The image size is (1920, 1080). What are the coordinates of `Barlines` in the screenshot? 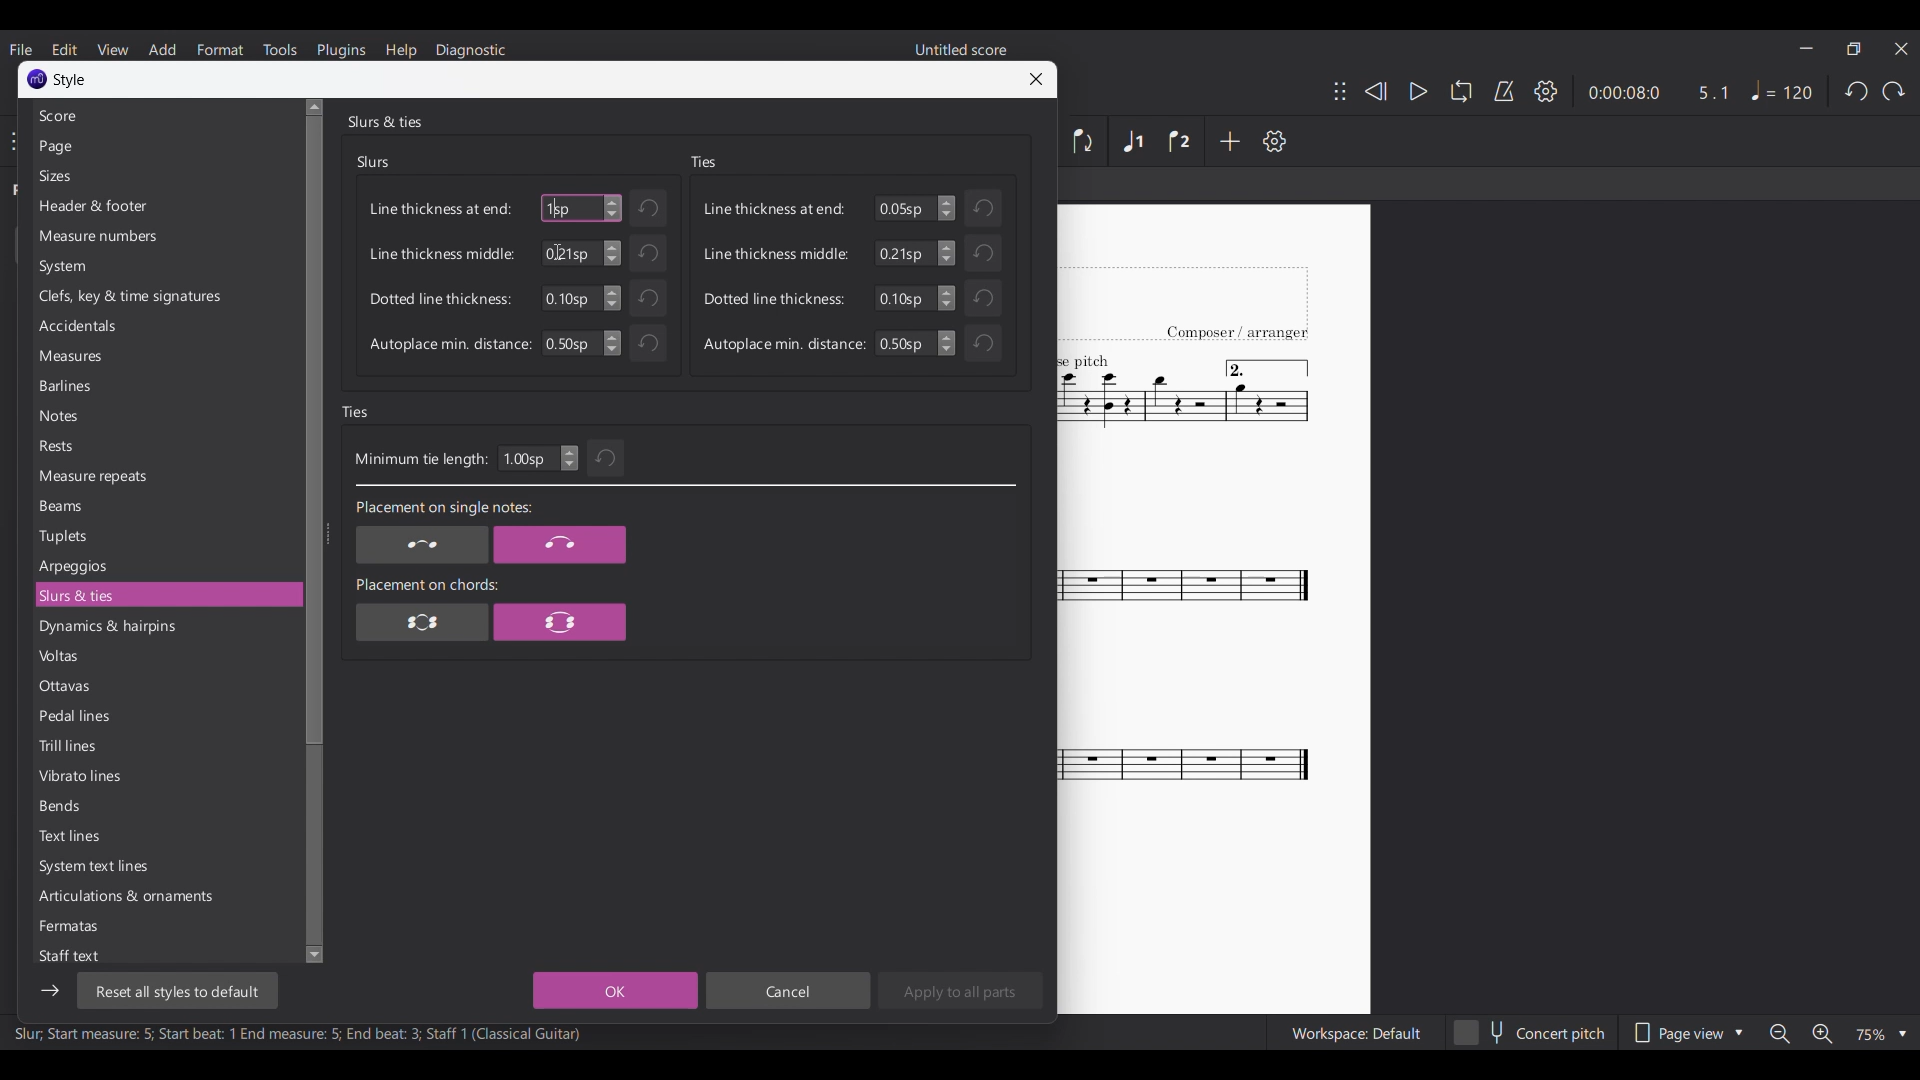 It's located at (165, 385).